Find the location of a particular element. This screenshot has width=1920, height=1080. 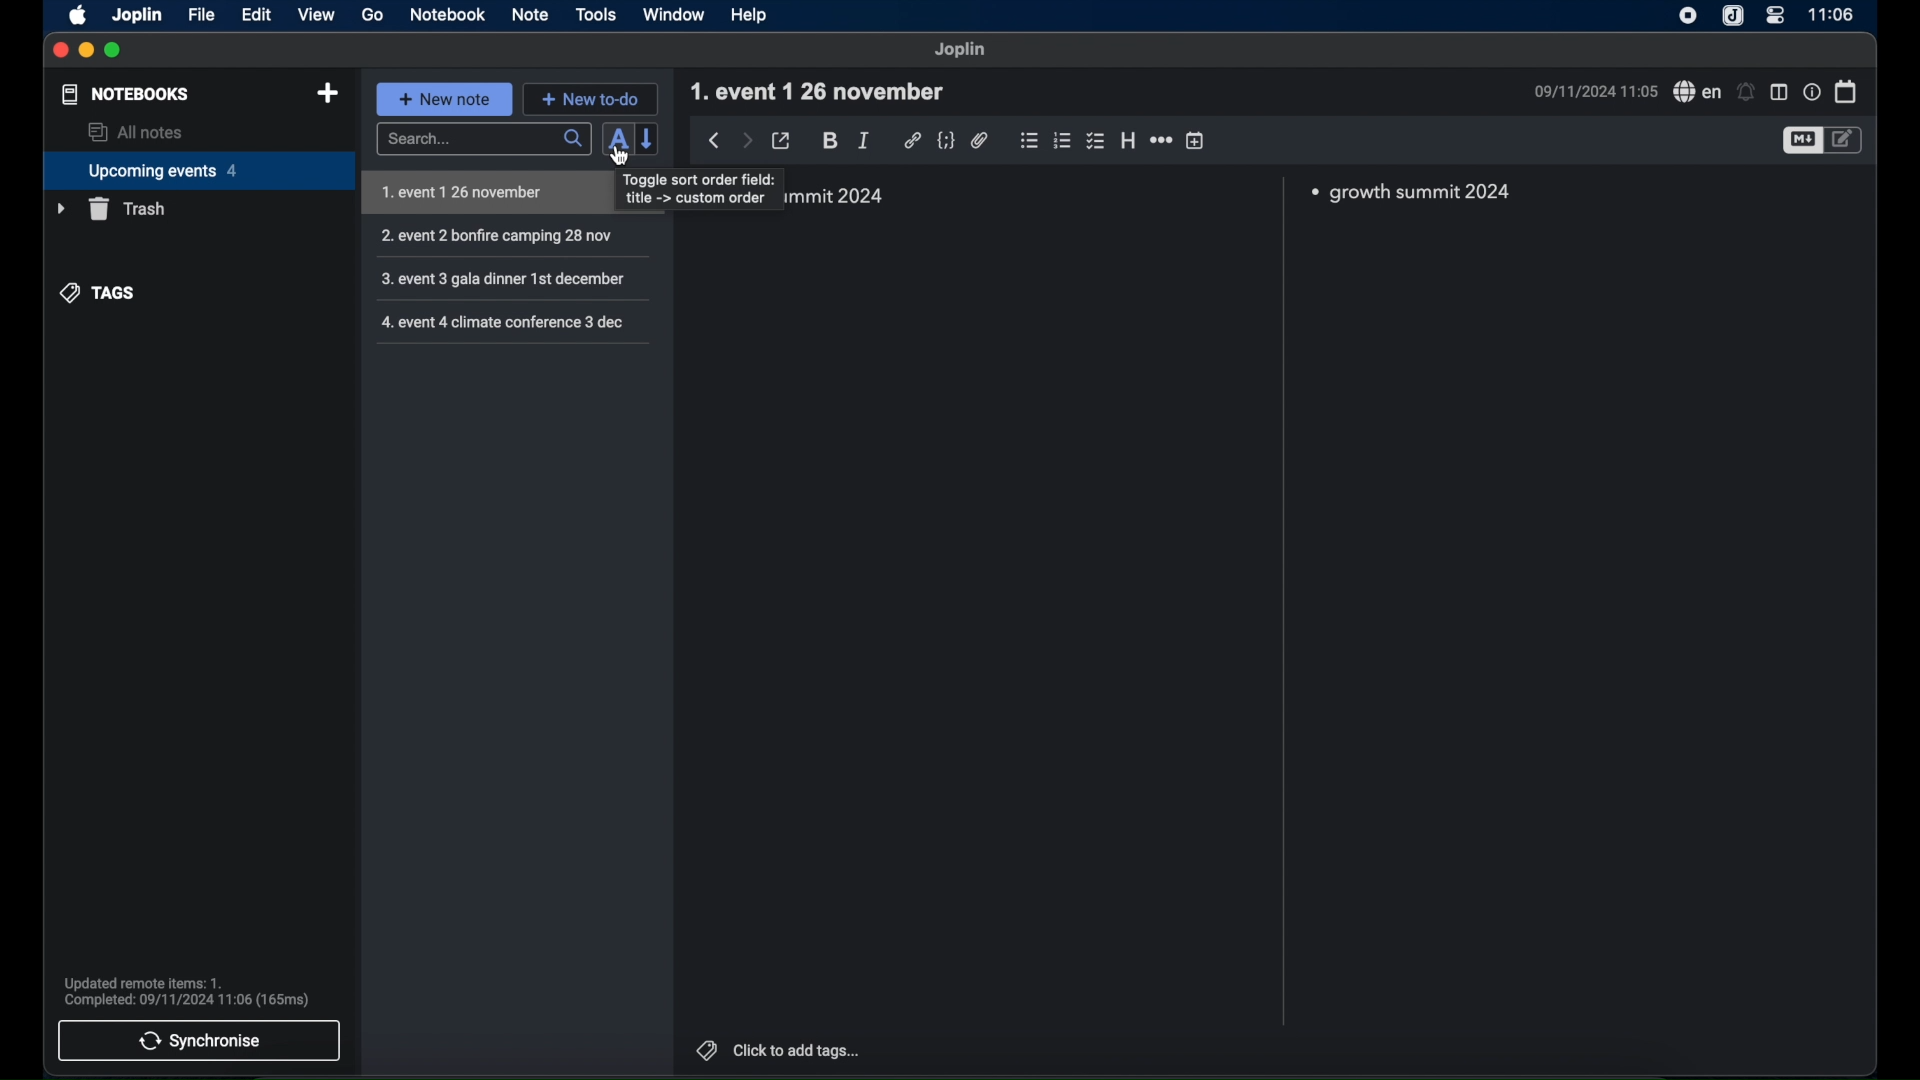

toggle external editor is located at coordinates (783, 140).